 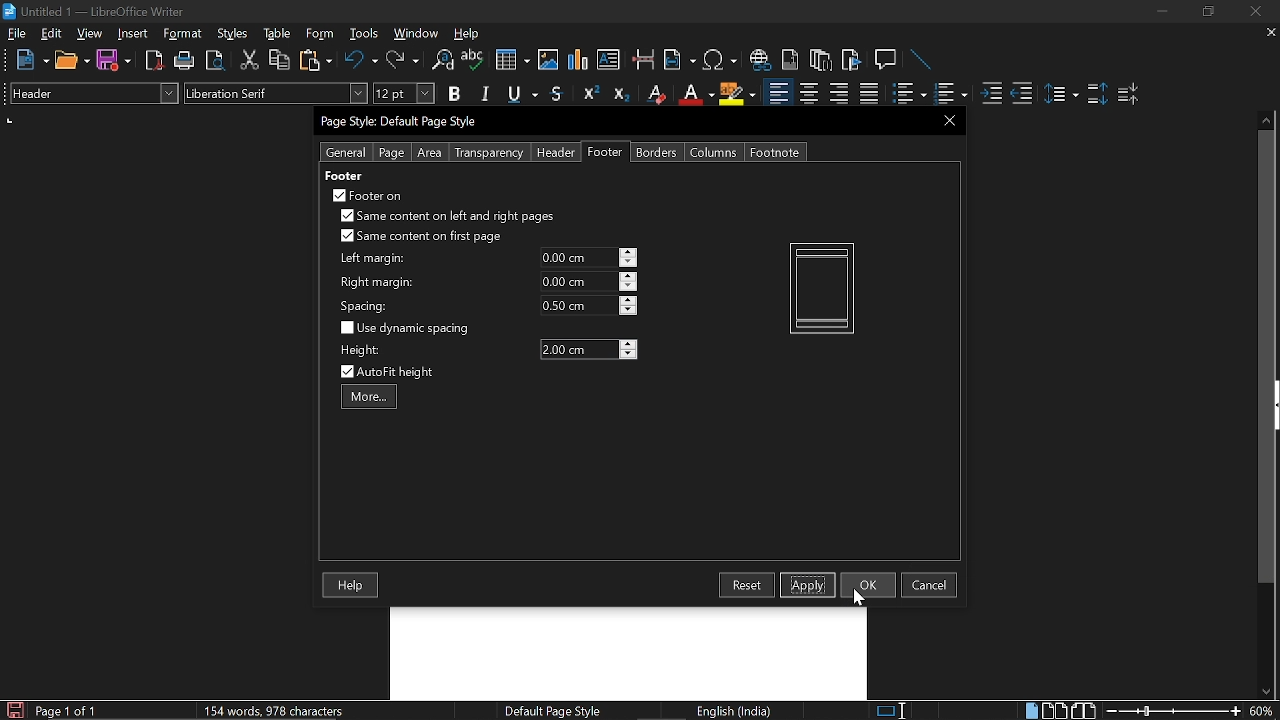 What do you see at coordinates (862, 598) in the screenshot?
I see `Cursor` at bounding box center [862, 598].